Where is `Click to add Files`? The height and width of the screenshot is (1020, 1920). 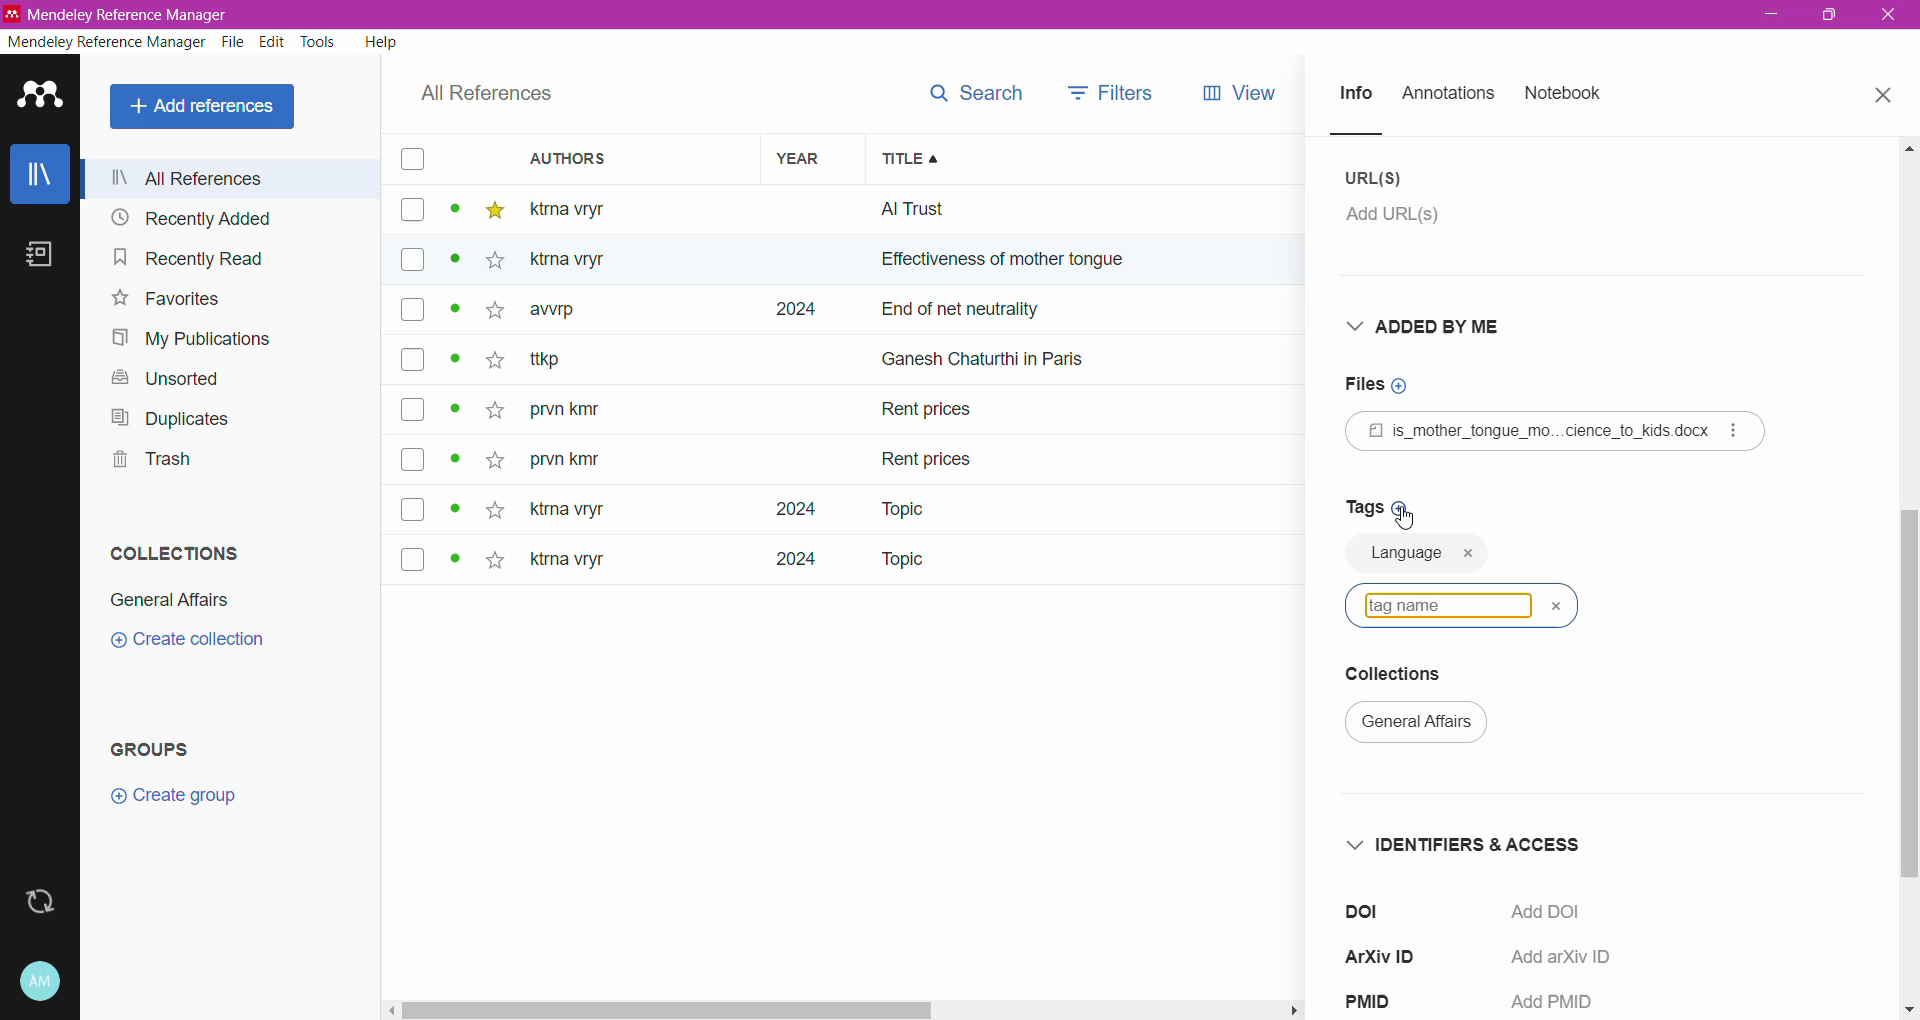
Click to add Files is located at coordinates (1387, 385).